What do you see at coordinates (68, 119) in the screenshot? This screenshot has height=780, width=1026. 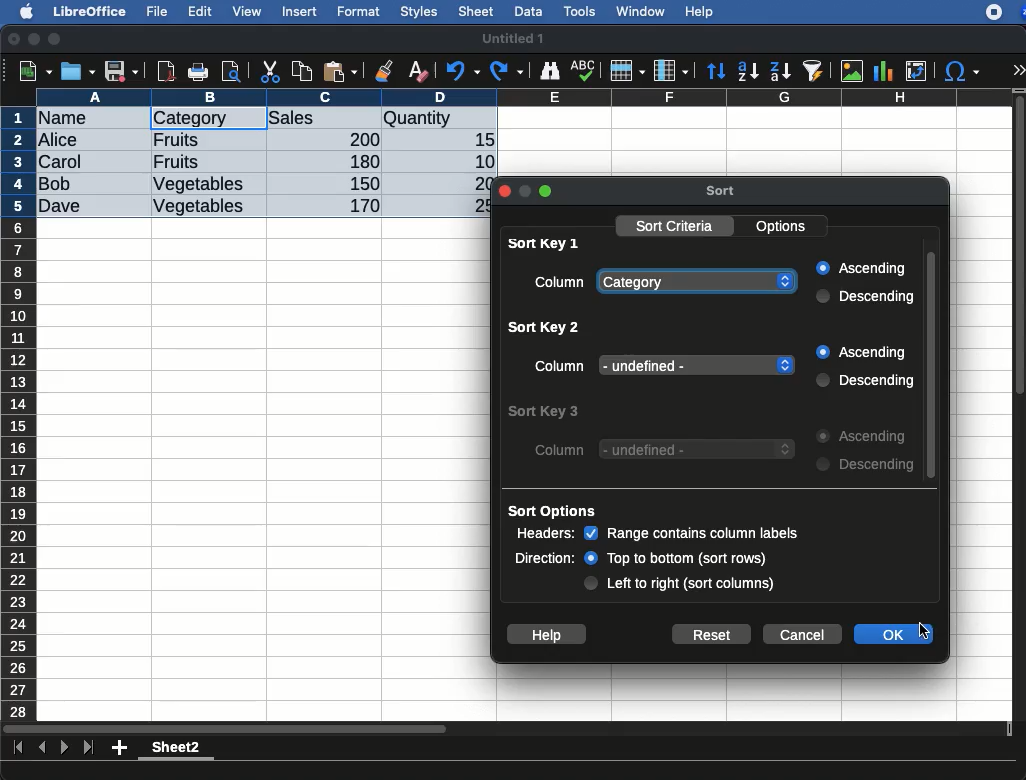 I see `name` at bounding box center [68, 119].